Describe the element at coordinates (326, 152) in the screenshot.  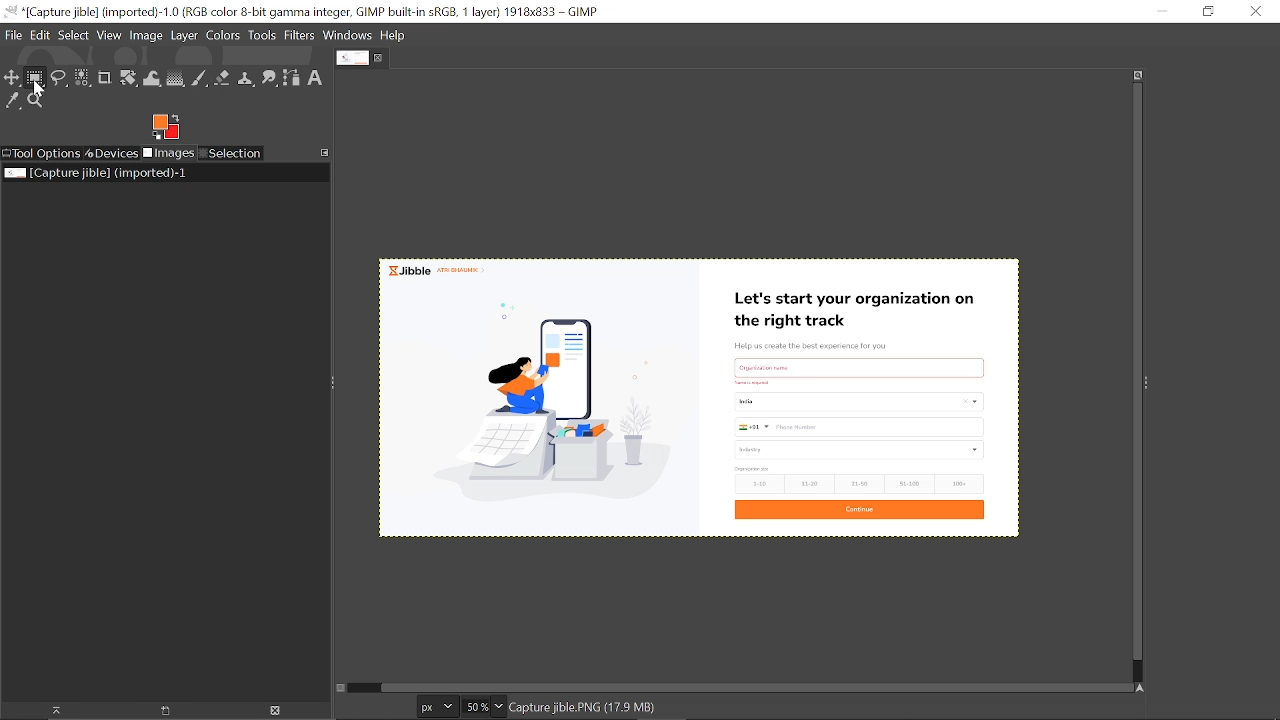
I see `Configure this tab` at that location.